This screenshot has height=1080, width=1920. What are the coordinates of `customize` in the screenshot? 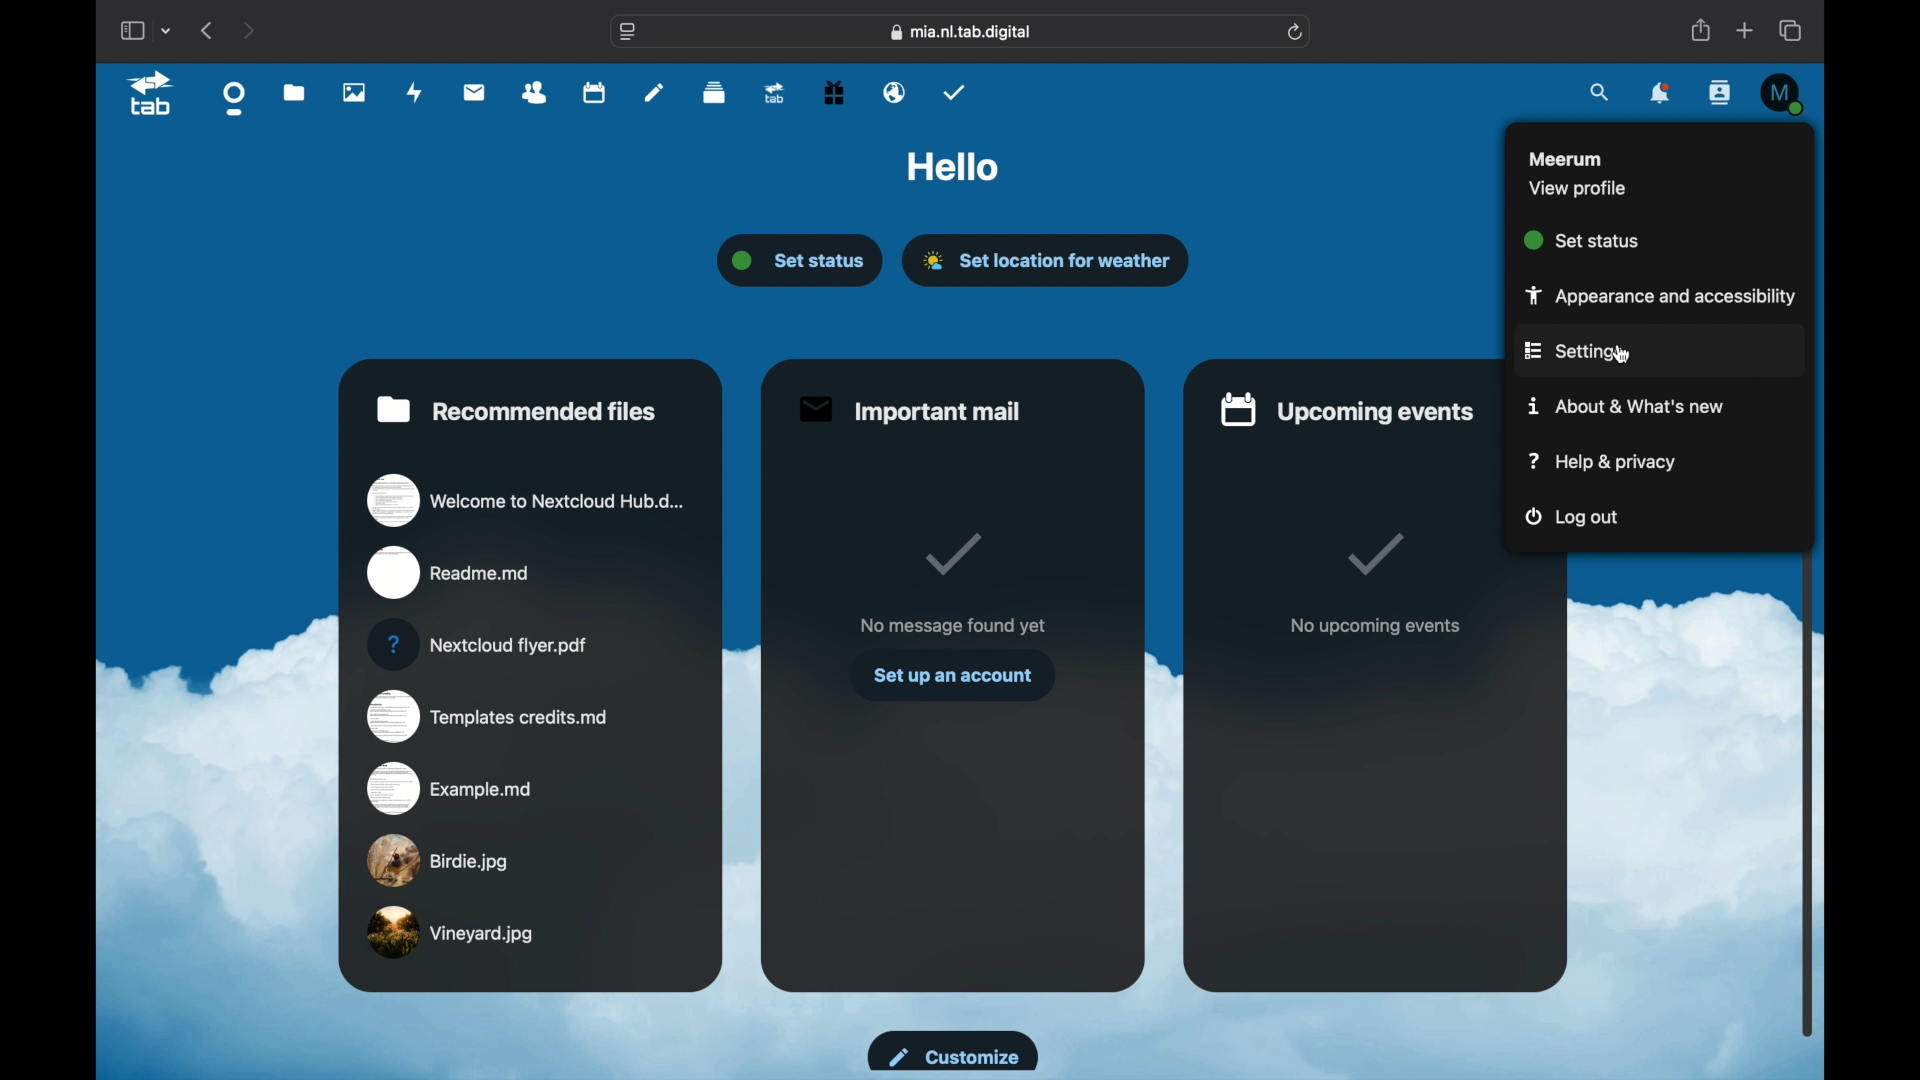 It's located at (950, 1050).